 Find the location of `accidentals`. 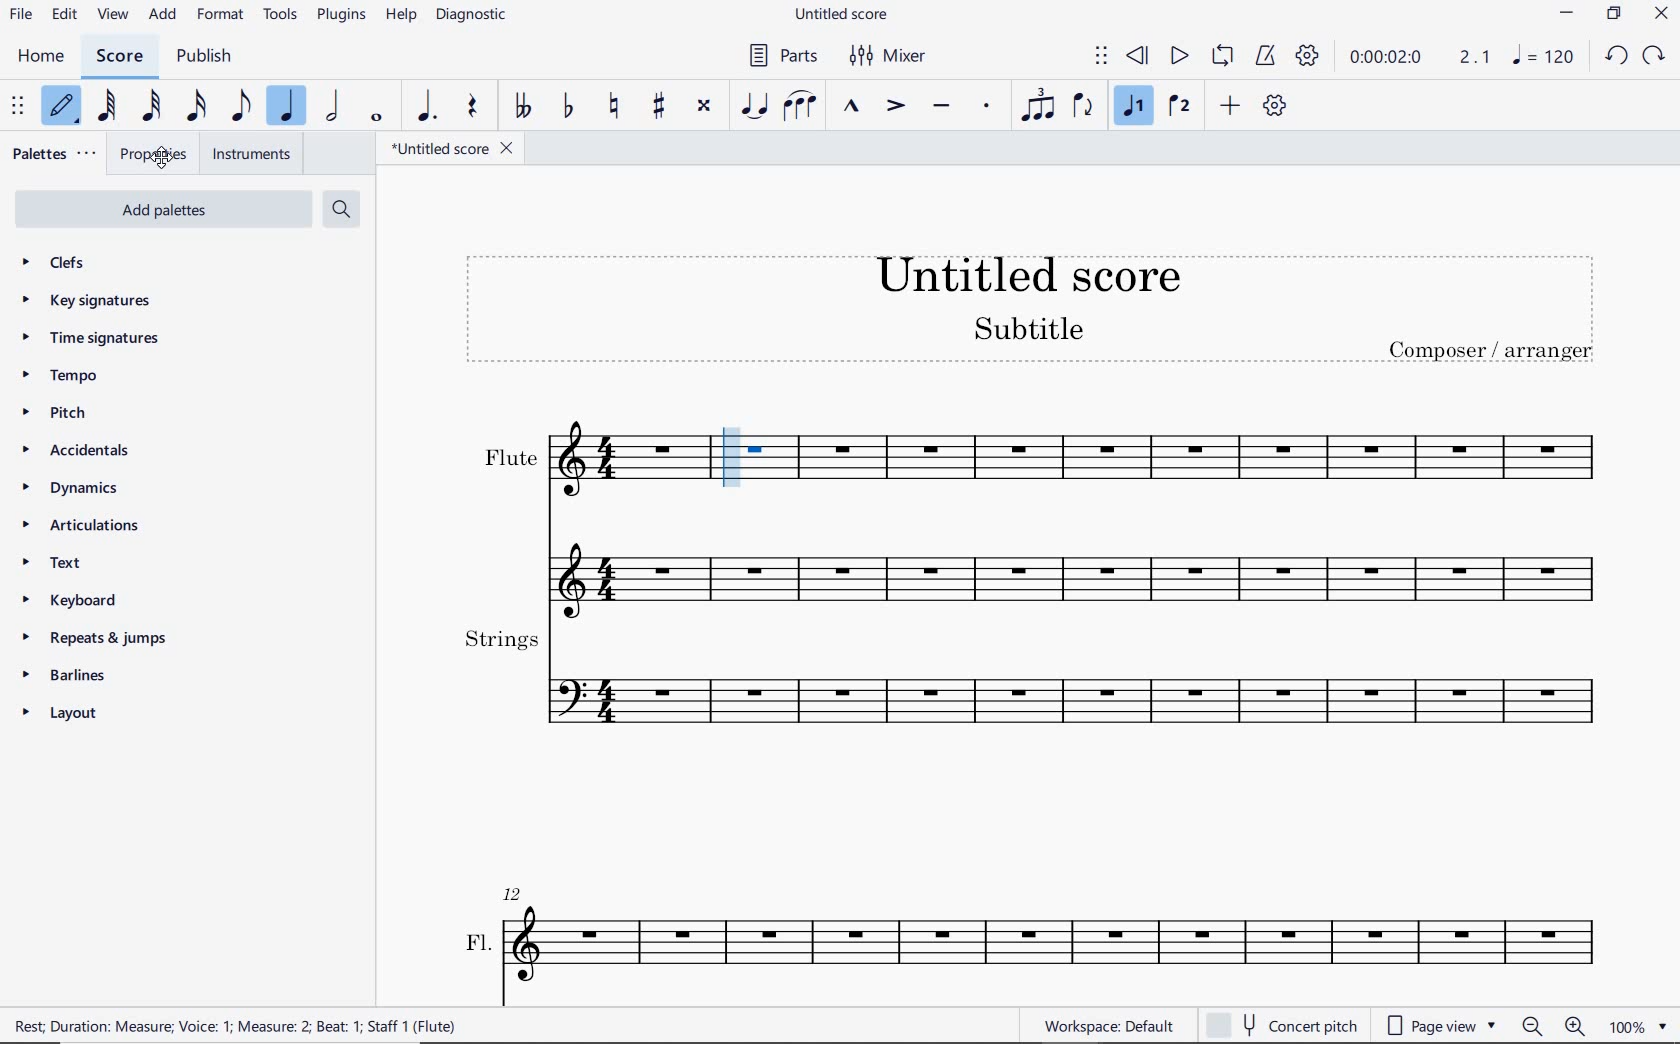

accidentals is located at coordinates (81, 450).